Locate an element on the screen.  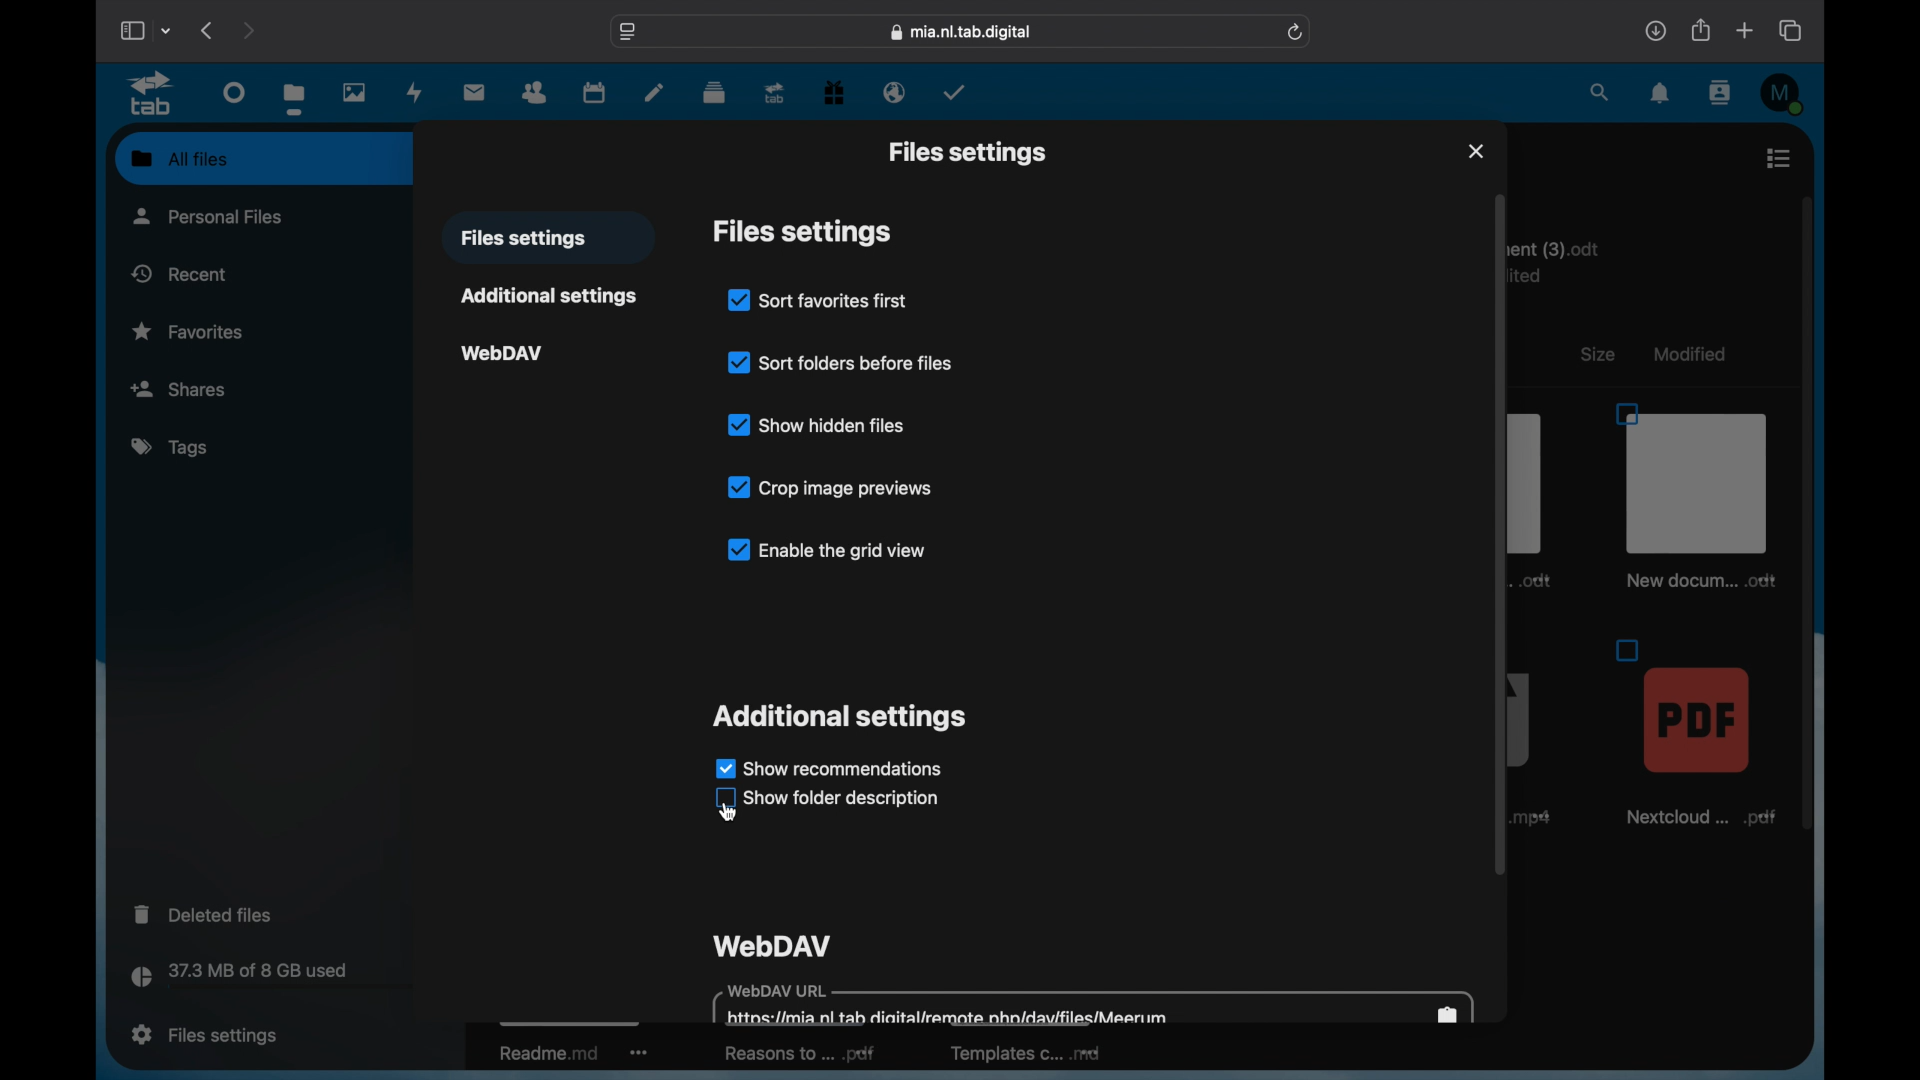
additional settings is located at coordinates (547, 295).